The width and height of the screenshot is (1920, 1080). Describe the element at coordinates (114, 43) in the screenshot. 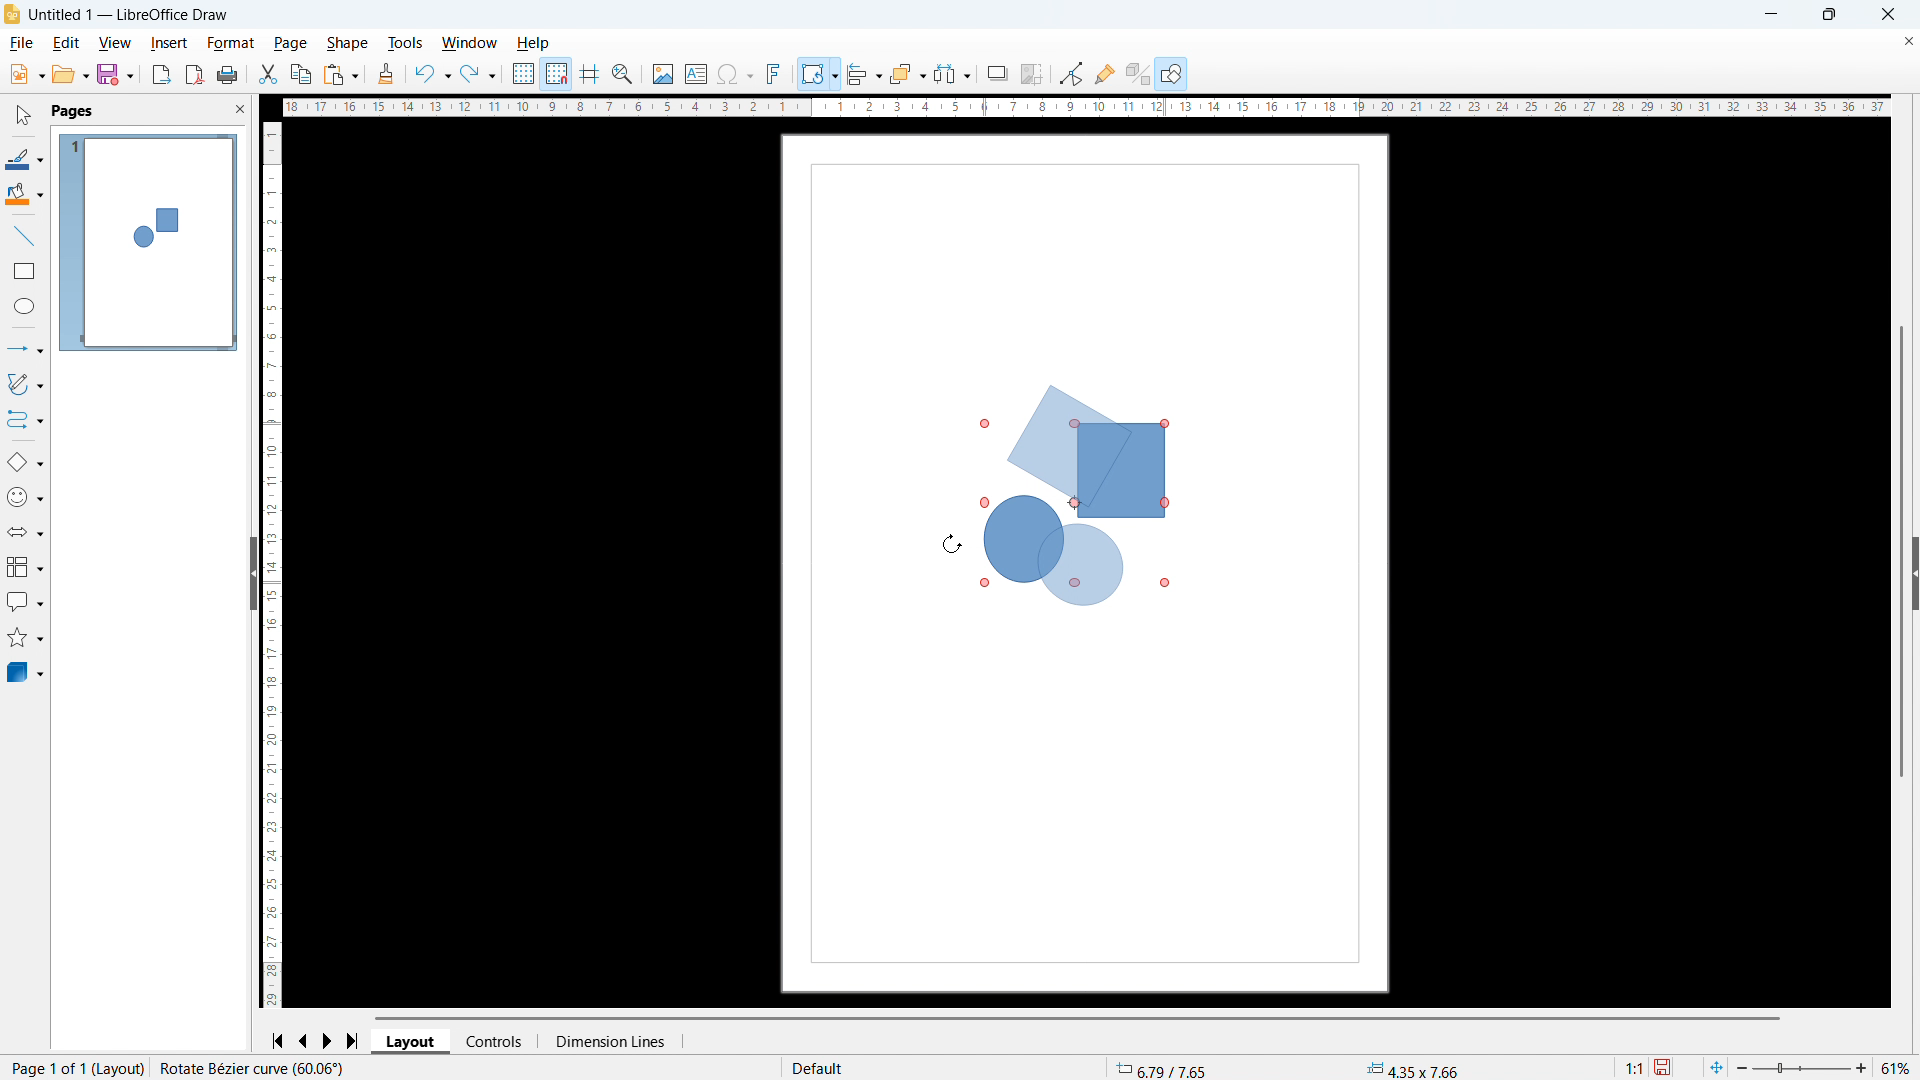

I see `View ` at that location.